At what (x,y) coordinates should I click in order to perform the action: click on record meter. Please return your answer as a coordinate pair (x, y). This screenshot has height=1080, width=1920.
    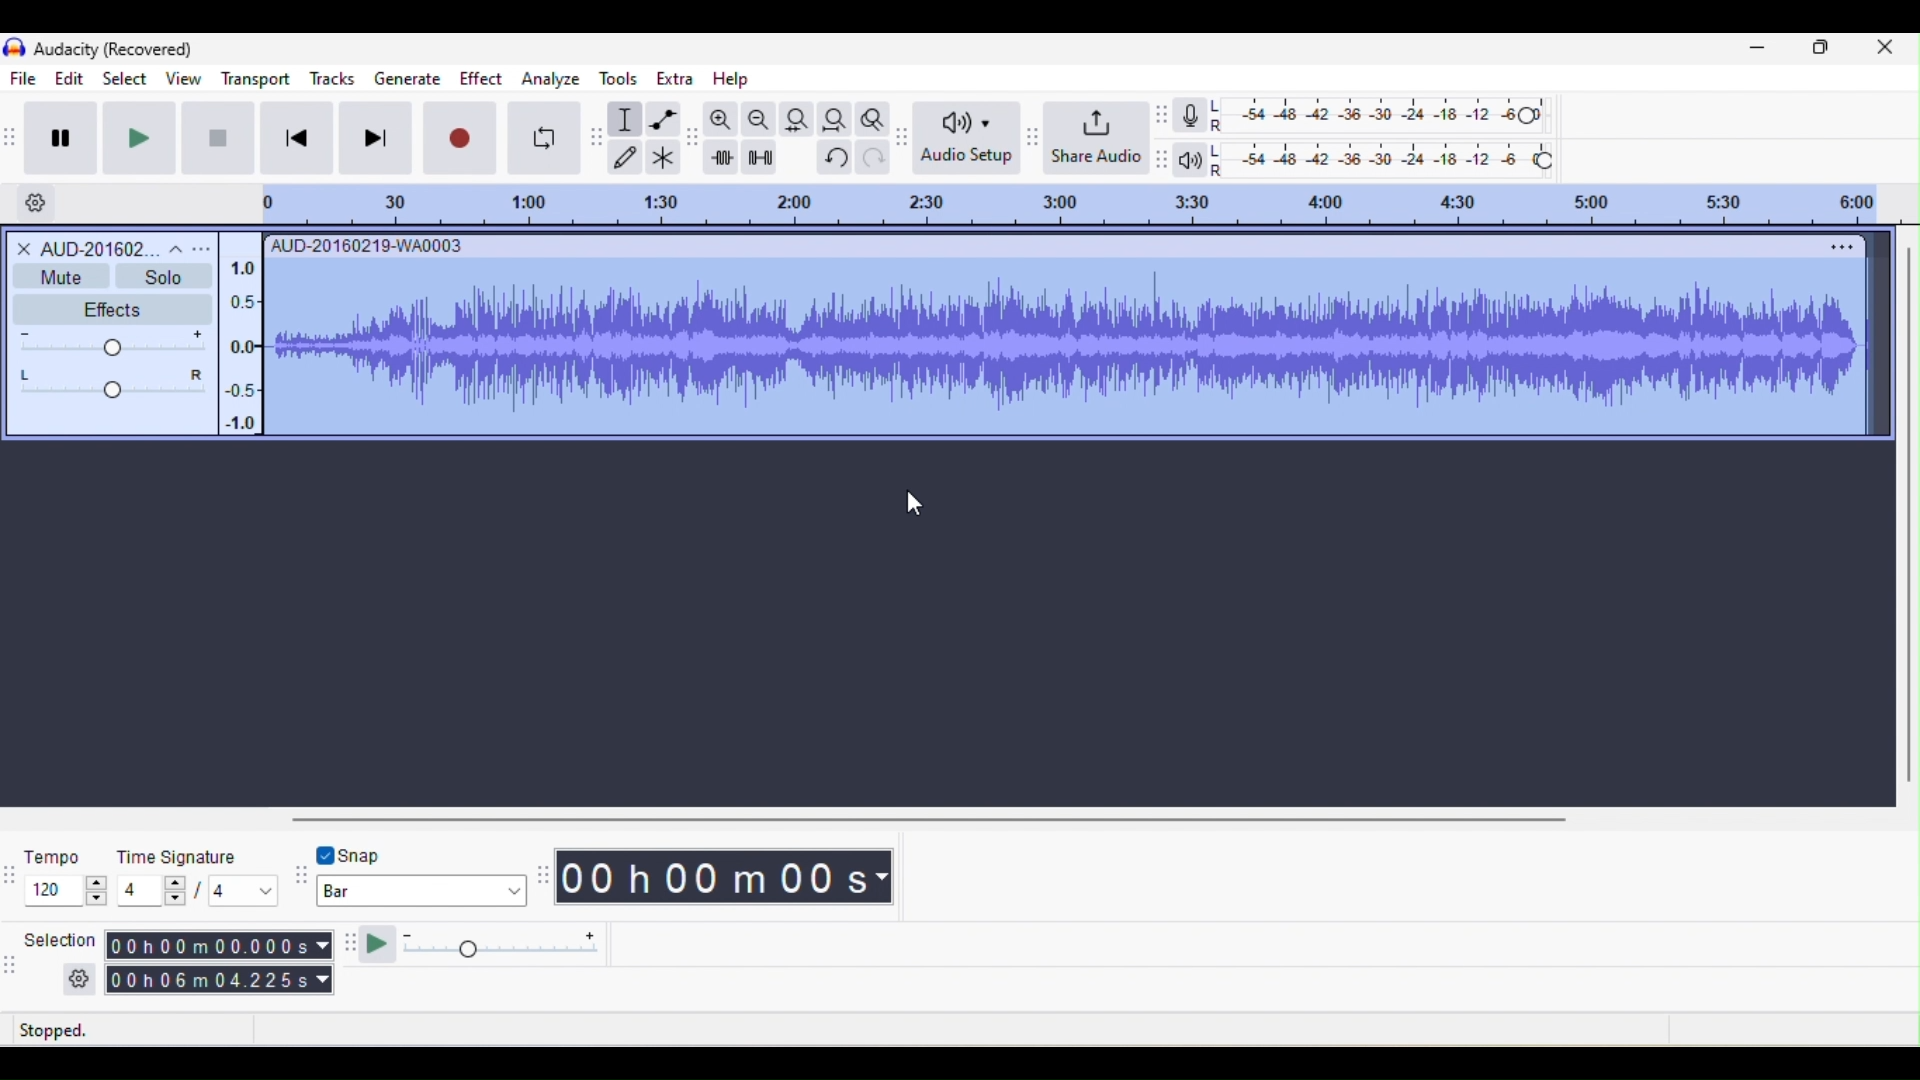
    Looking at the image, I should click on (1191, 116).